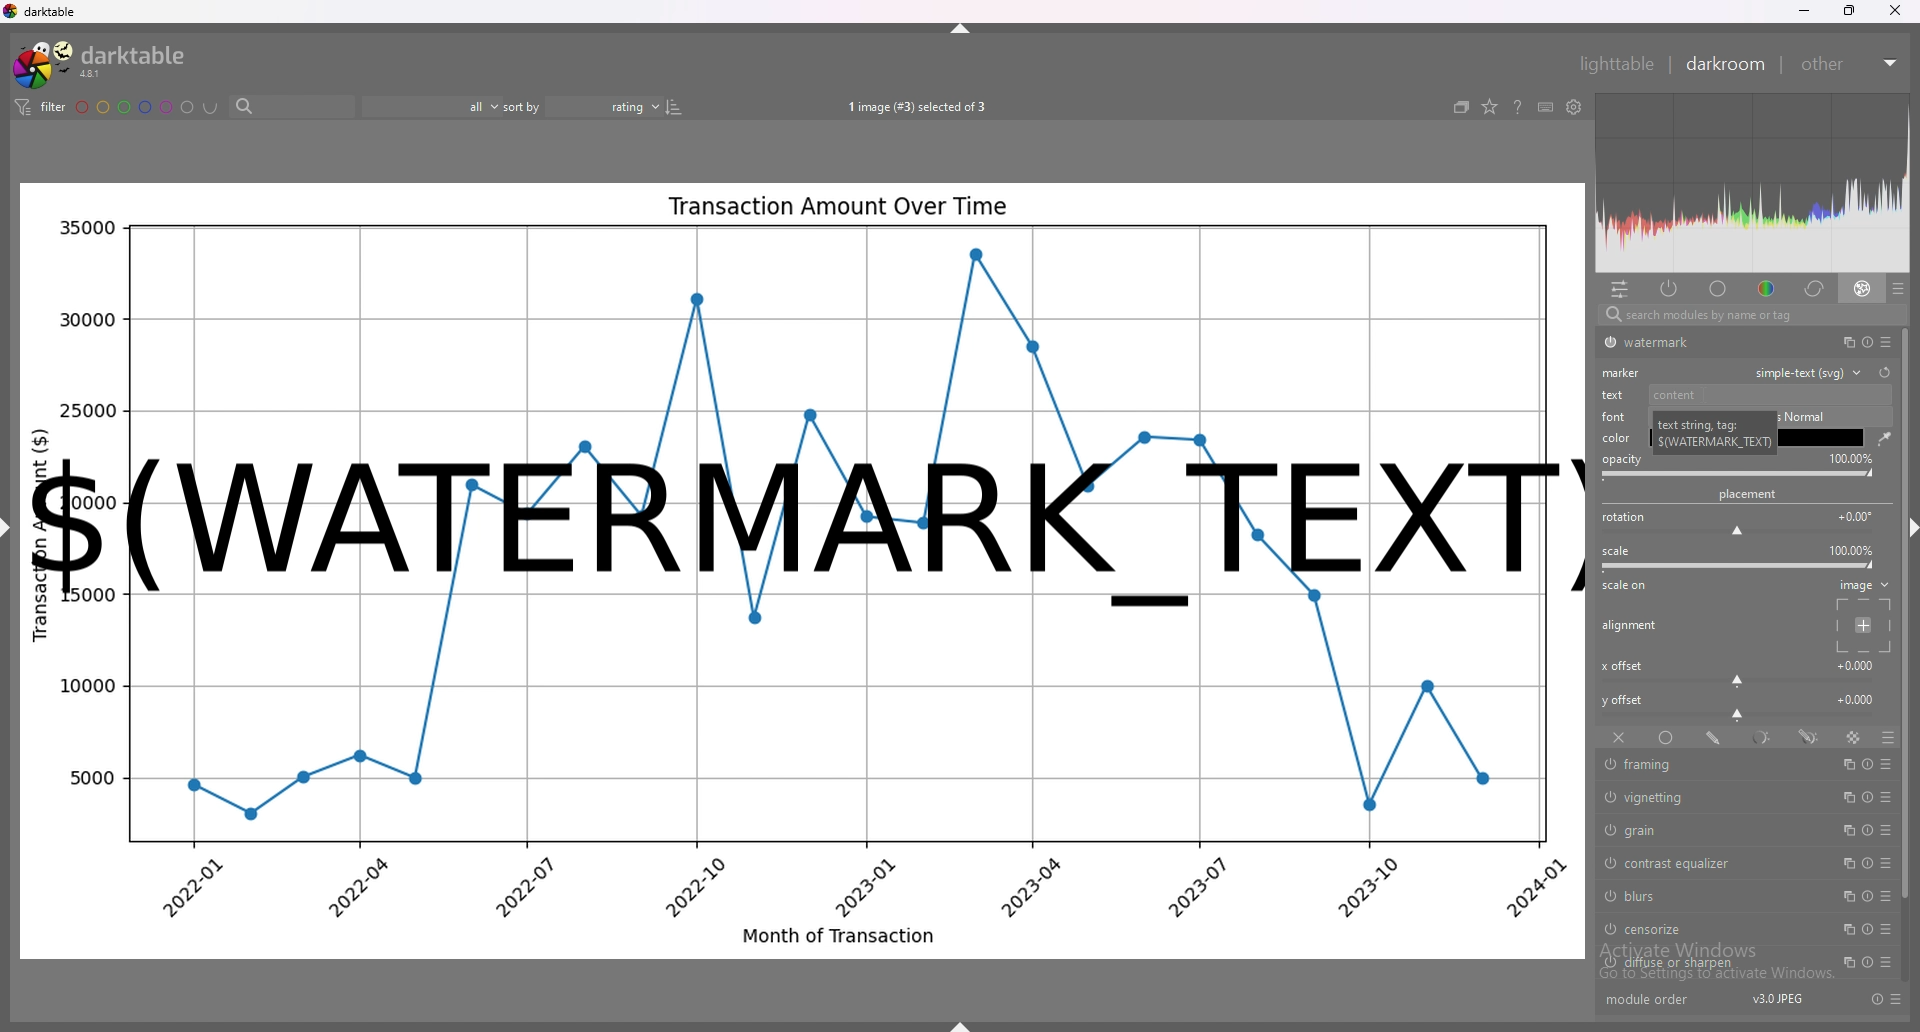  What do you see at coordinates (1617, 739) in the screenshot?
I see `off` at bounding box center [1617, 739].